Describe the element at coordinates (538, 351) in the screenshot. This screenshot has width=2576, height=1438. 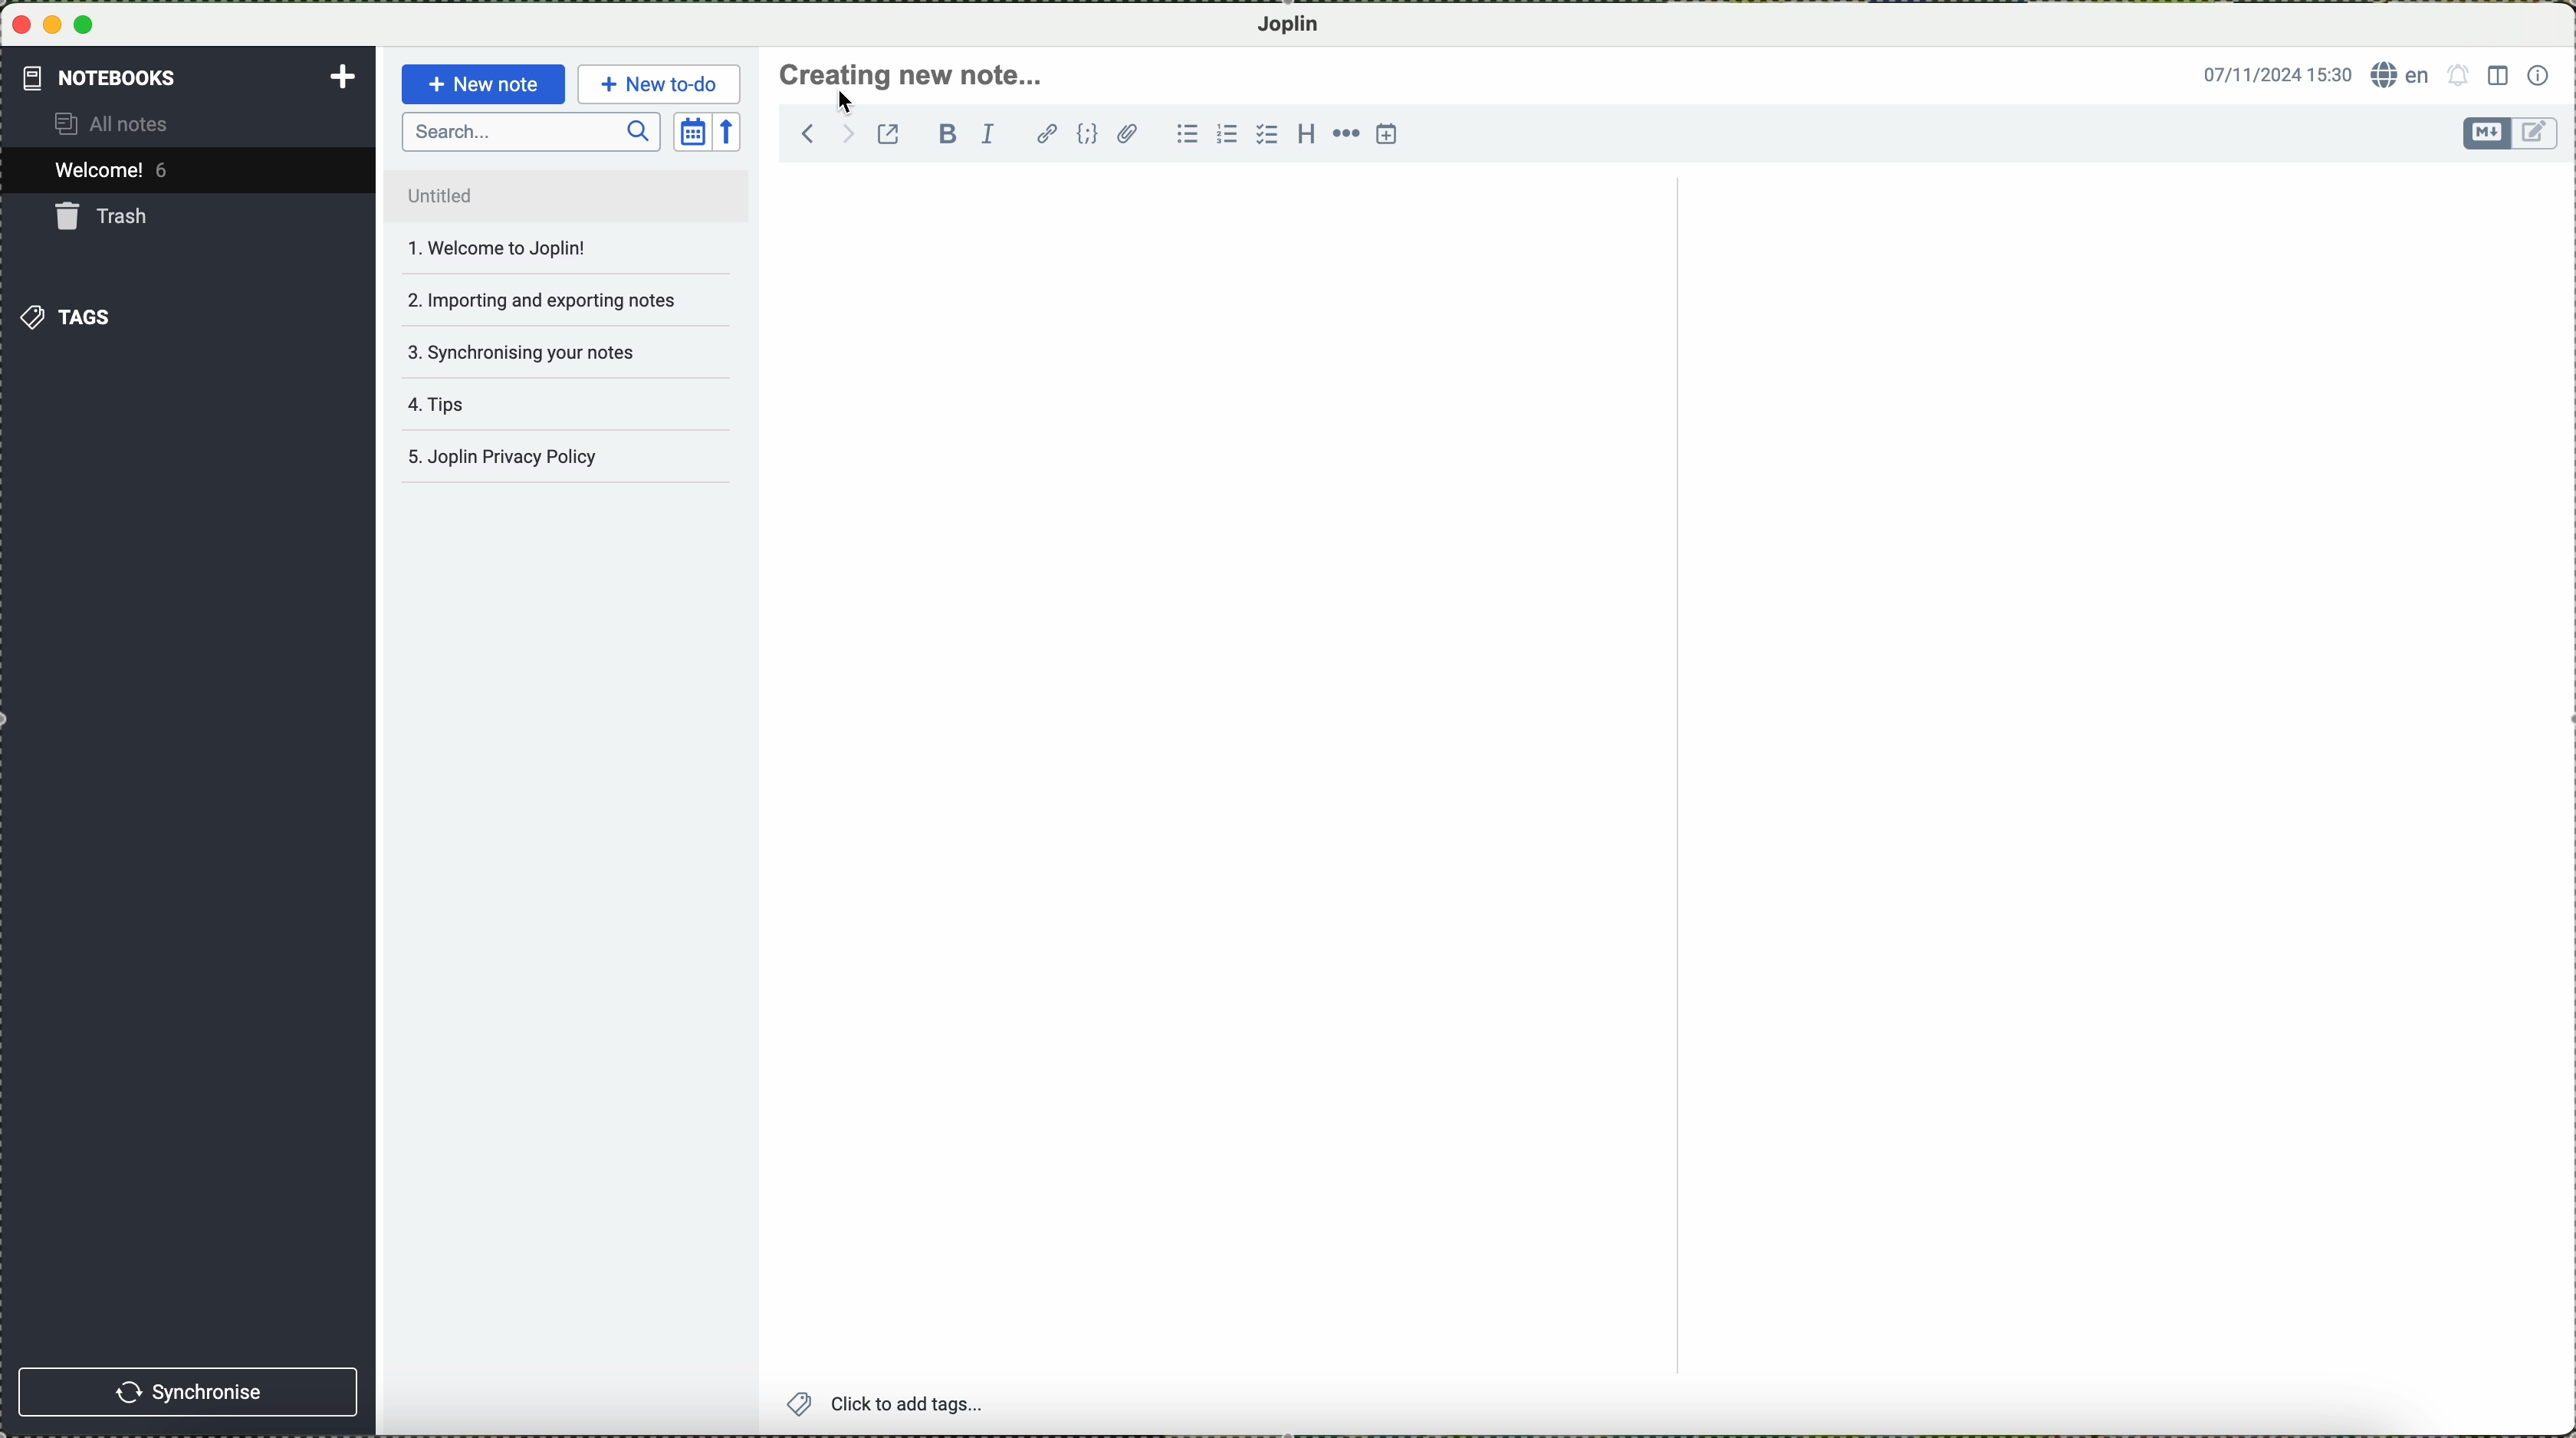
I see `synchronising your notes` at that location.